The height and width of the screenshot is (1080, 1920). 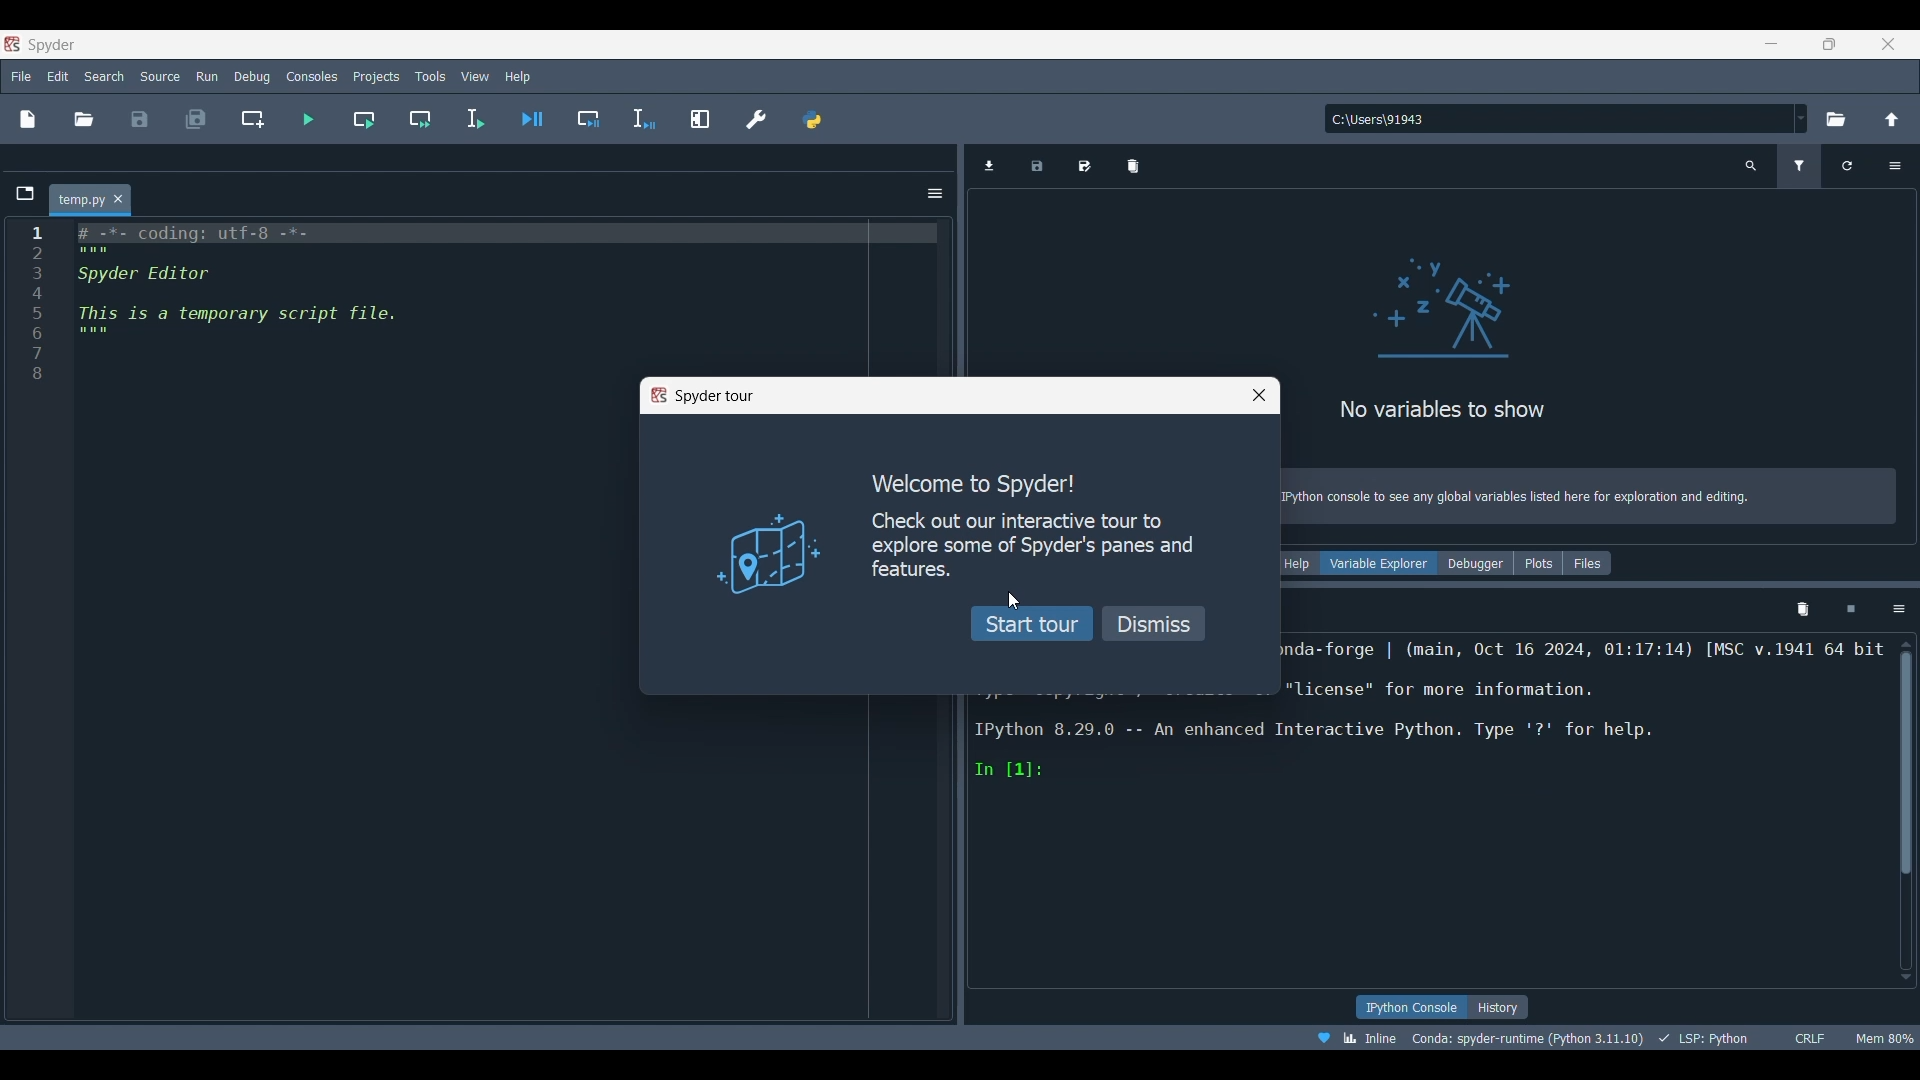 What do you see at coordinates (22, 76) in the screenshot?
I see `File menu` at bounding box center [22, 76].